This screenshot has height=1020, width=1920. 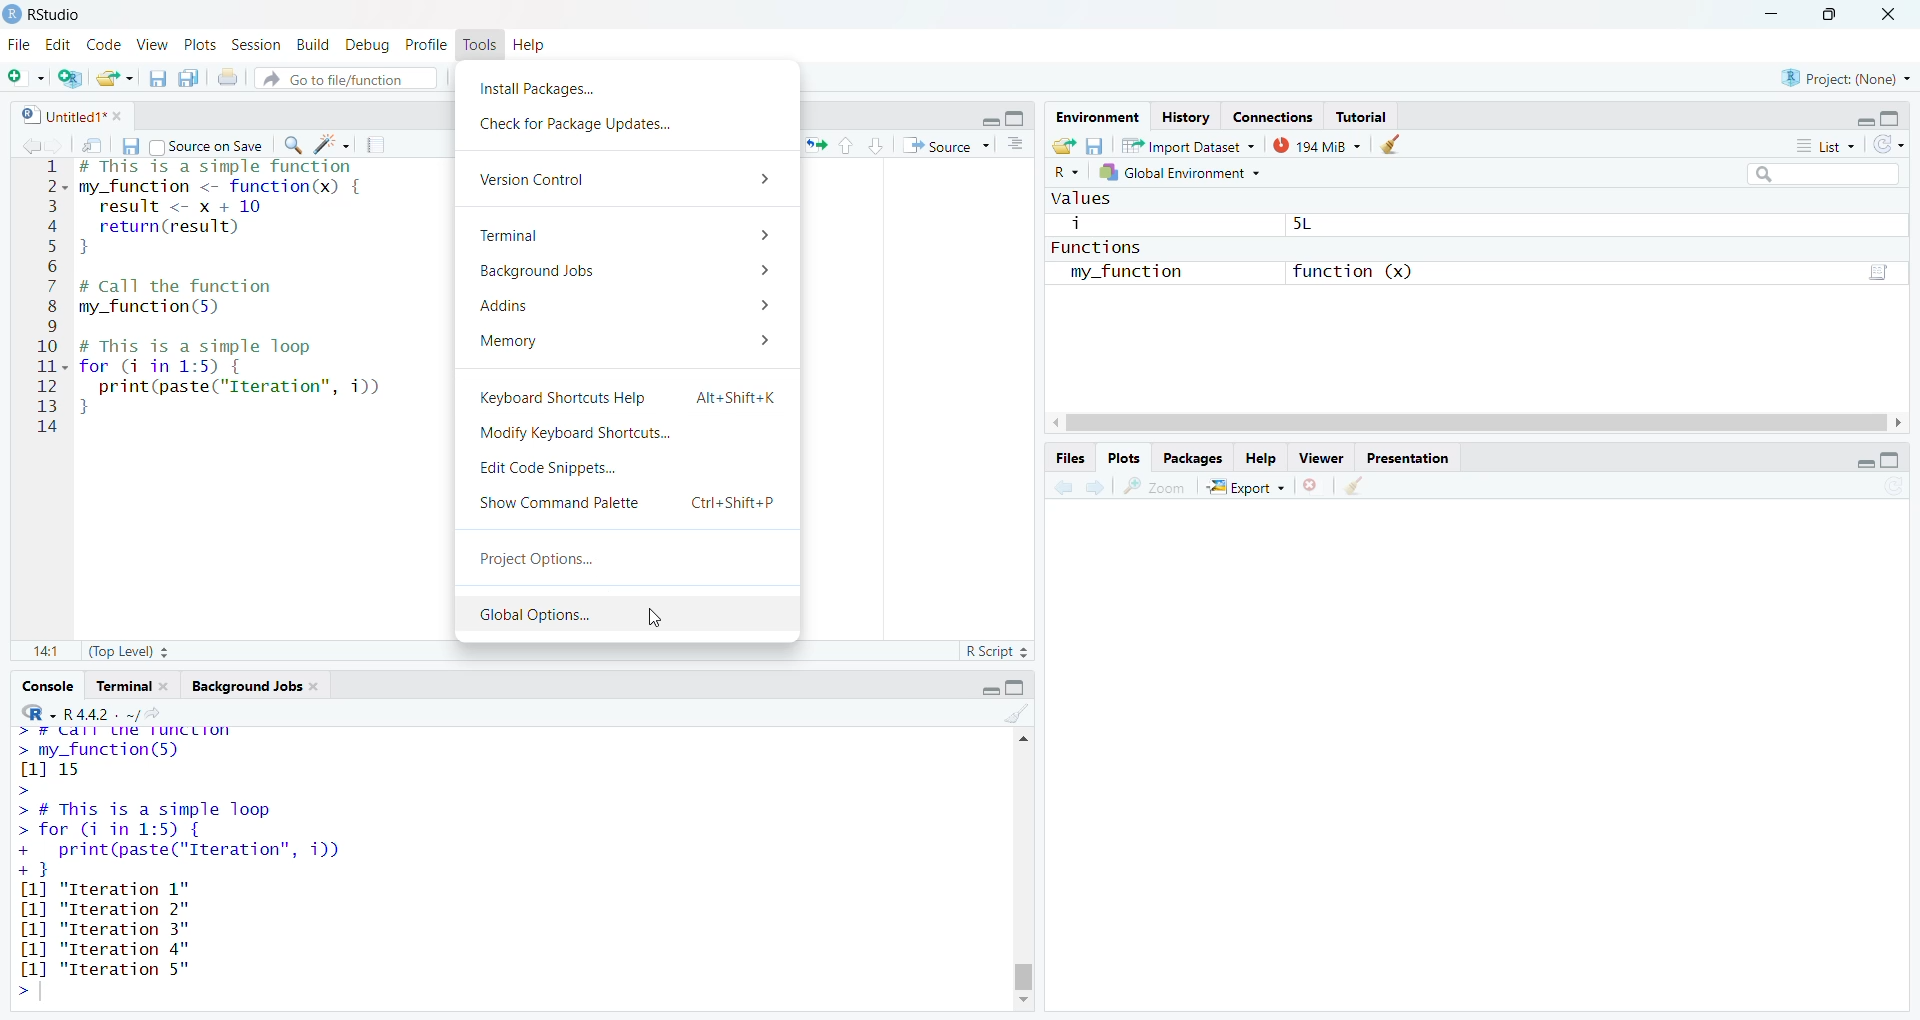 I want to click on code of a simple function, so click(x=248, y=209).